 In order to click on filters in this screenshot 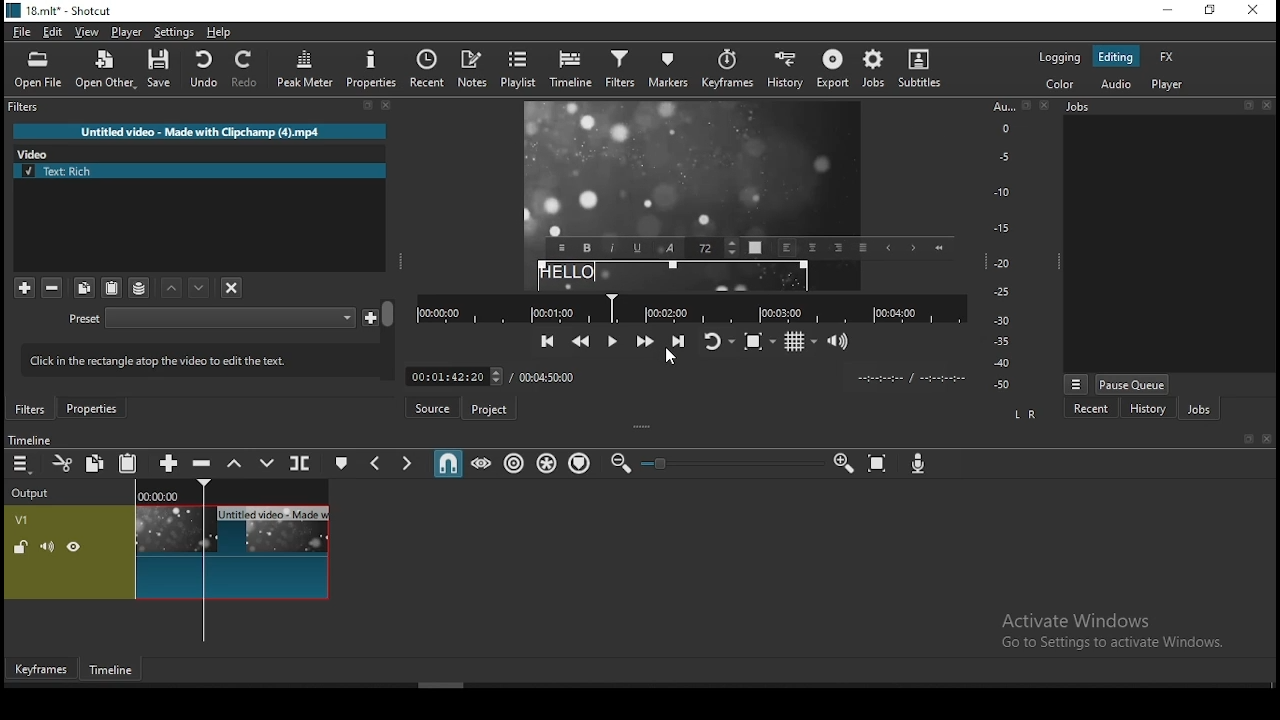, I will do `click(31, 409)`.